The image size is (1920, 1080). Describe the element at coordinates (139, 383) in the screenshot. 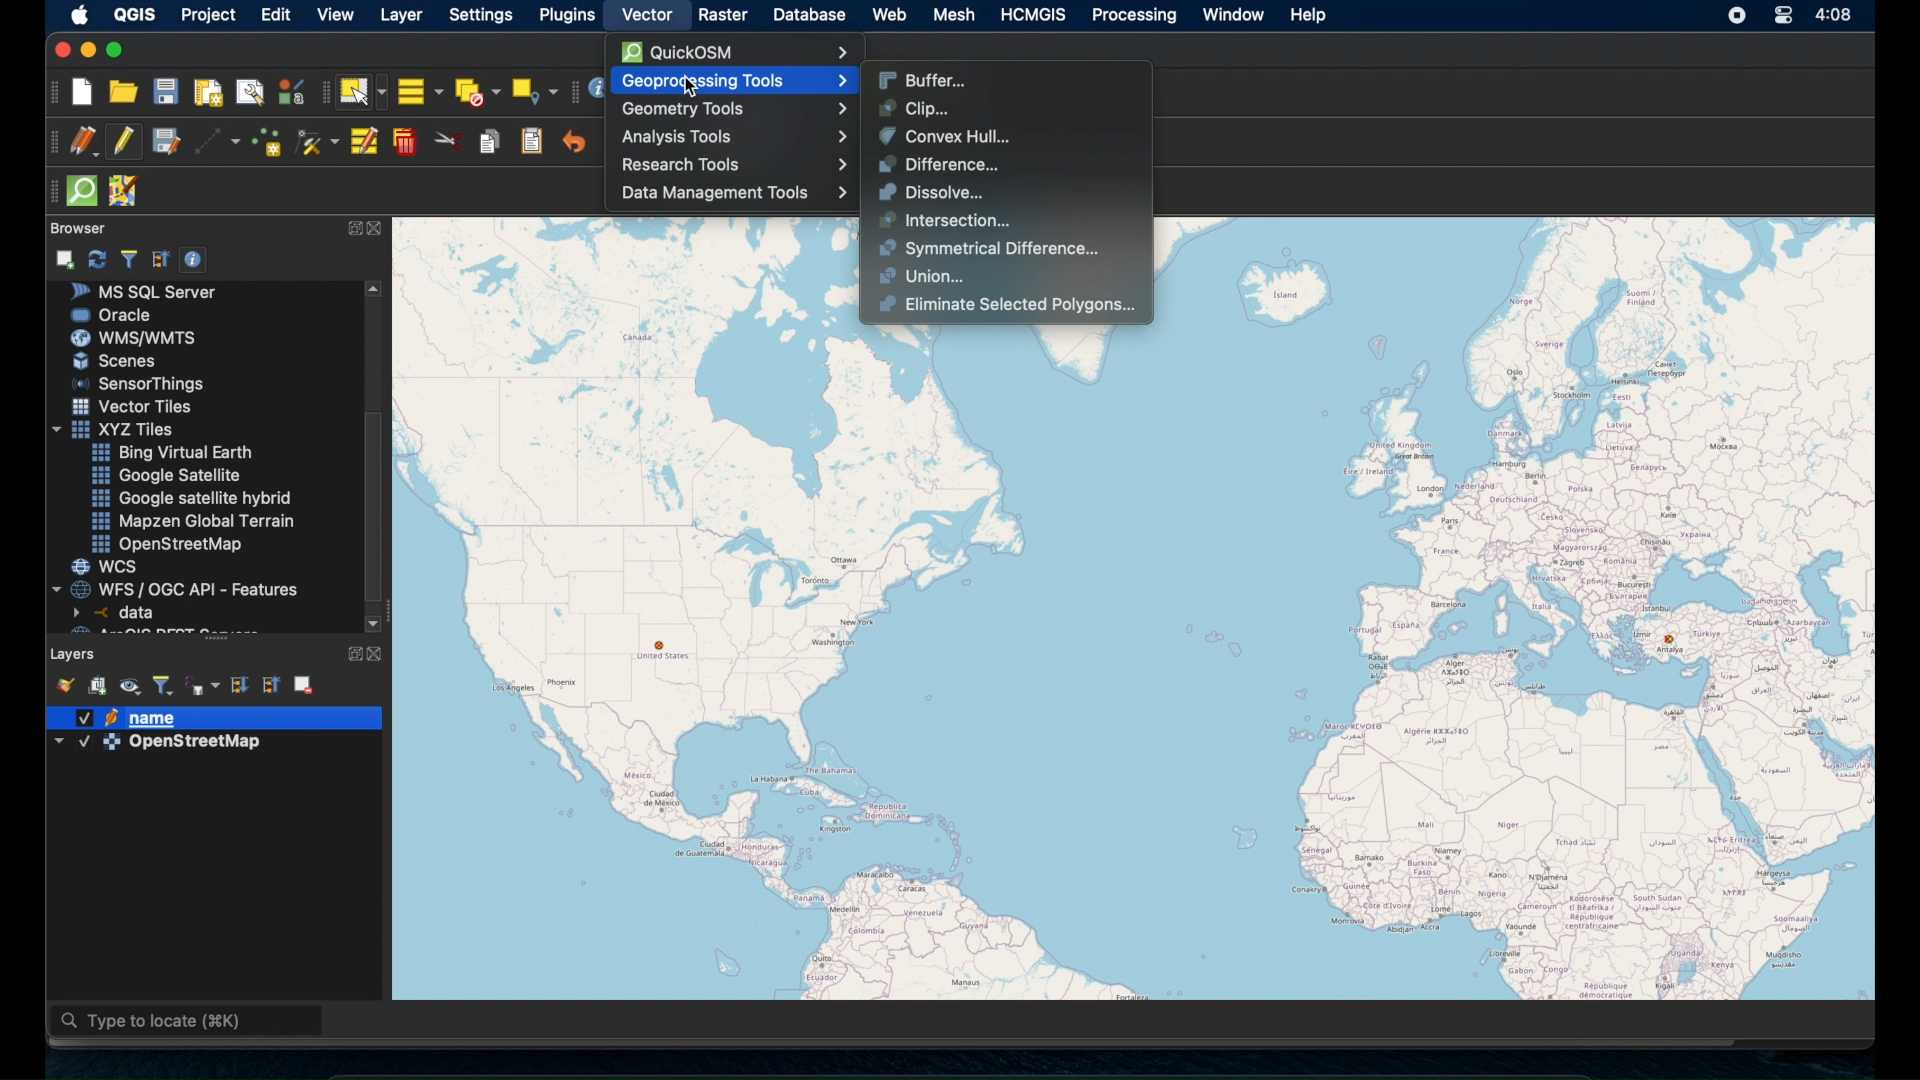

I see `sensor things` at that location.